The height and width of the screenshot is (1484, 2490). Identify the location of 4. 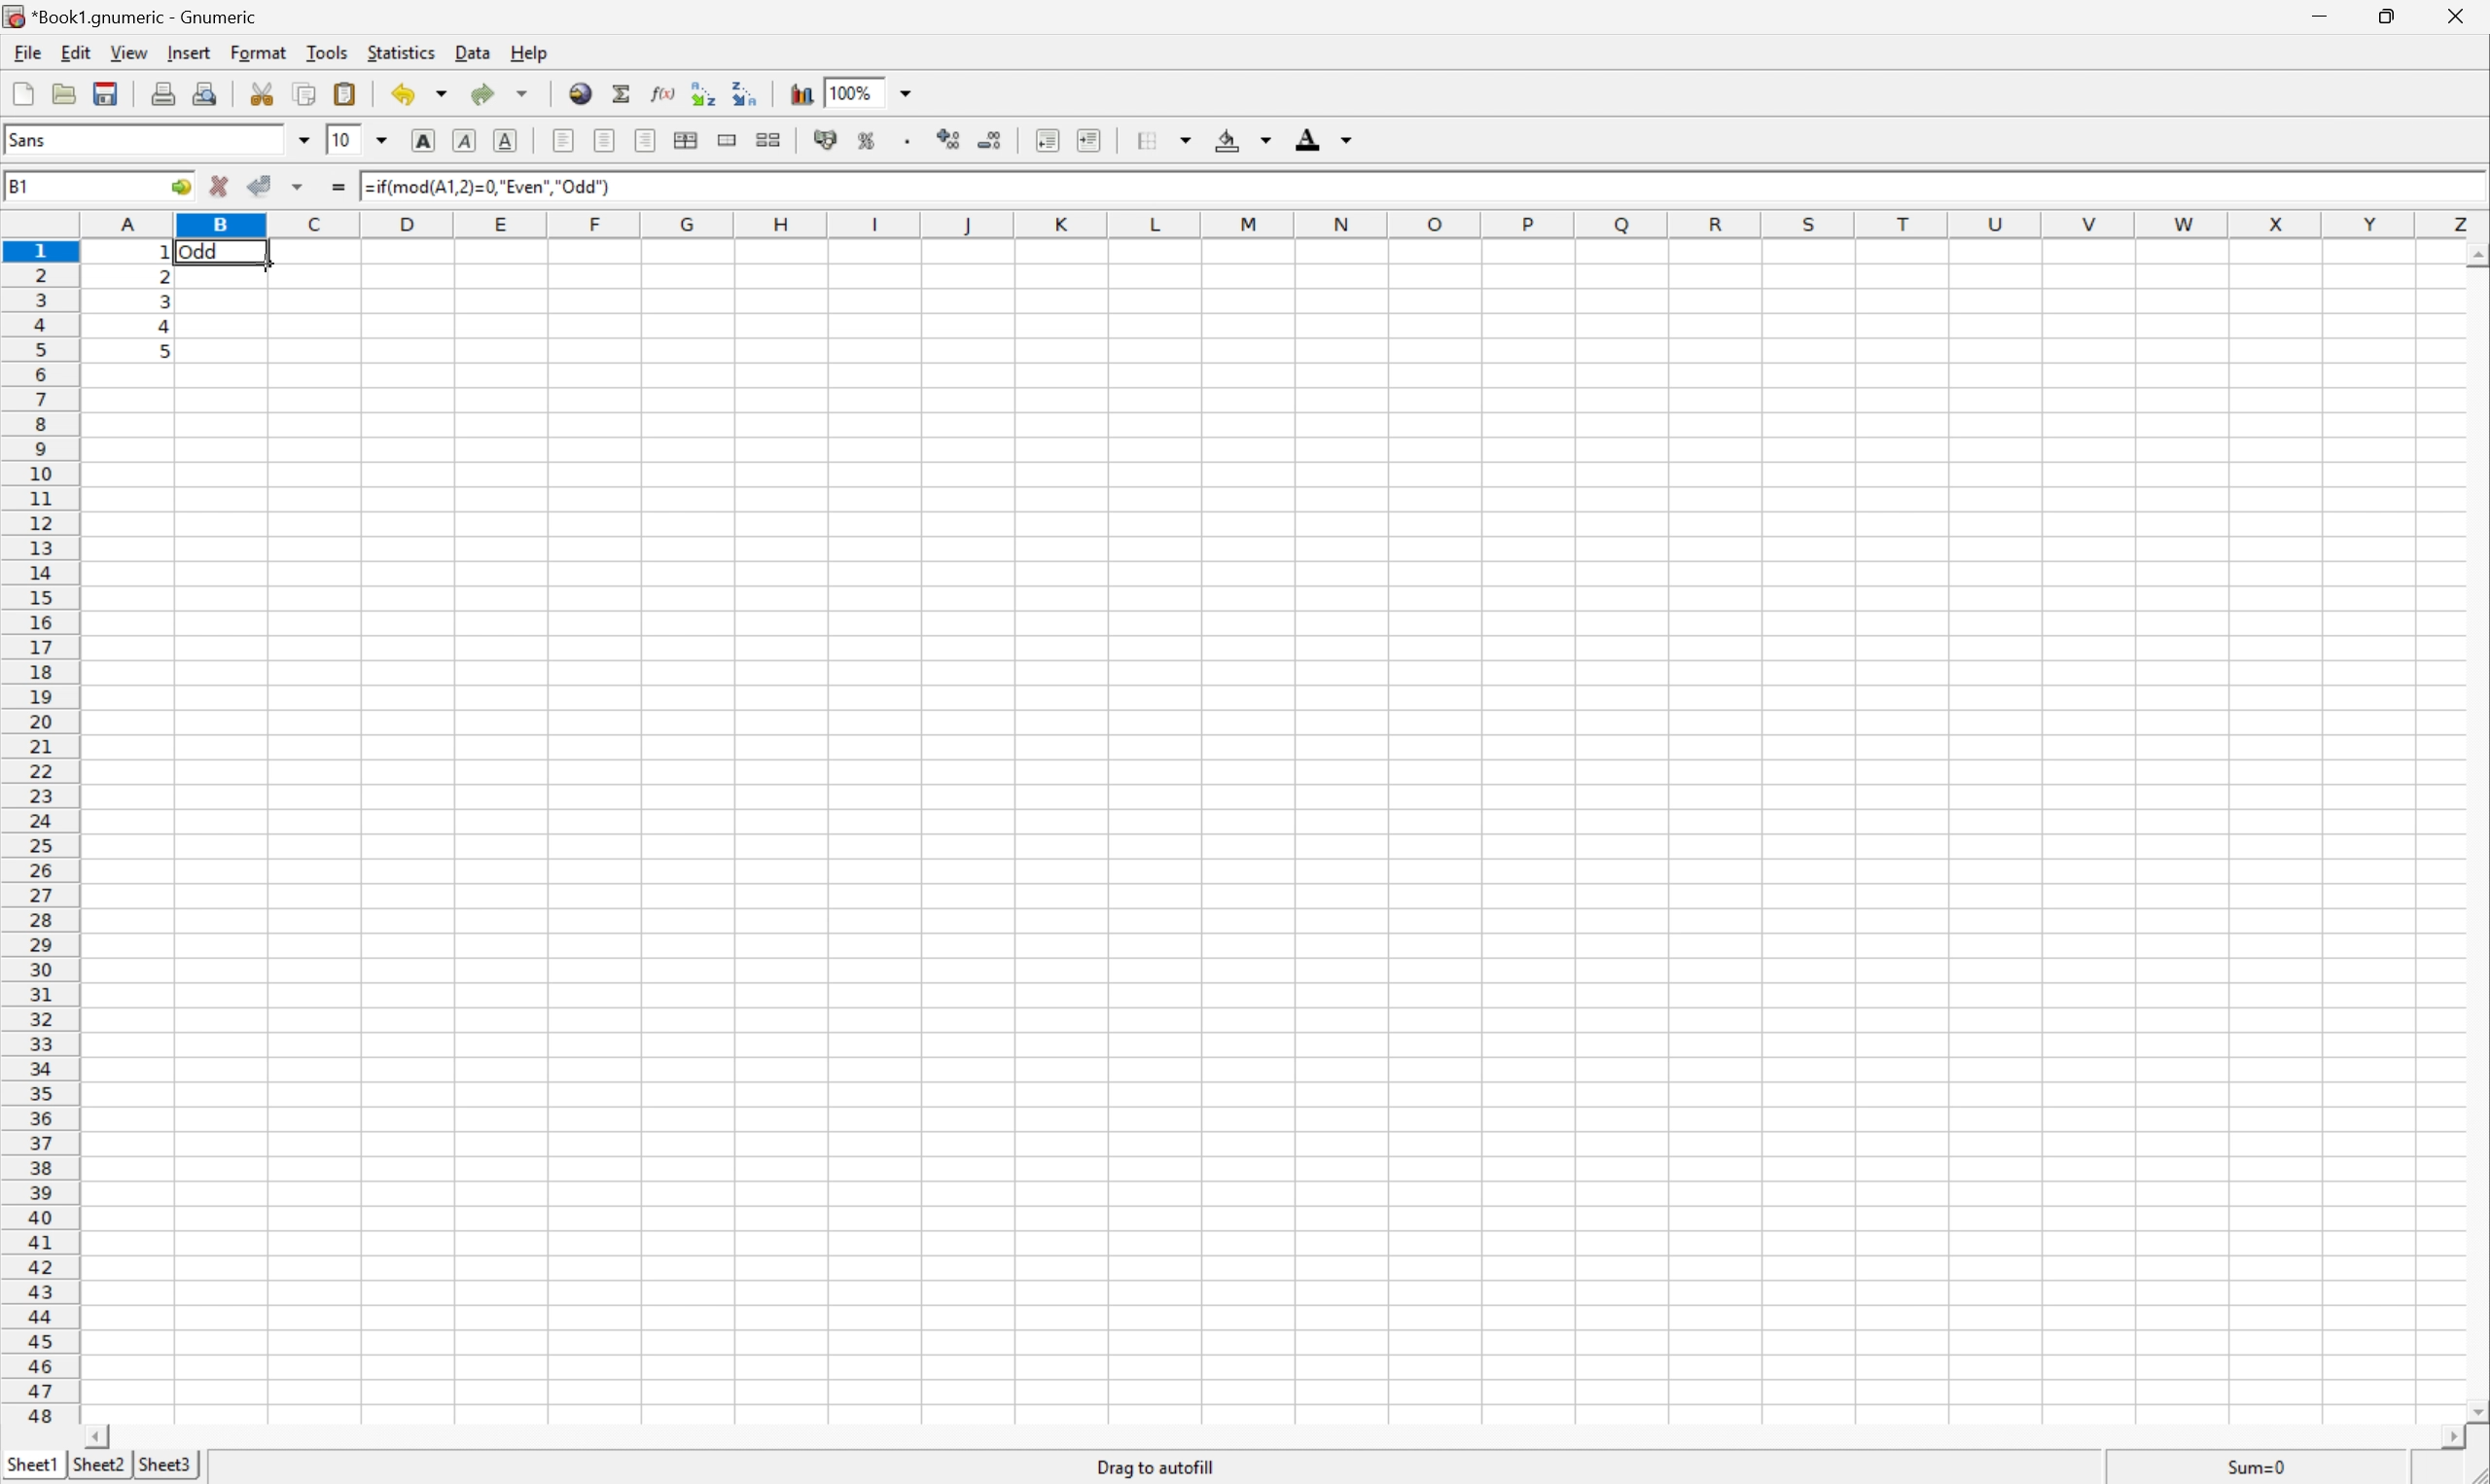
(167, 326).